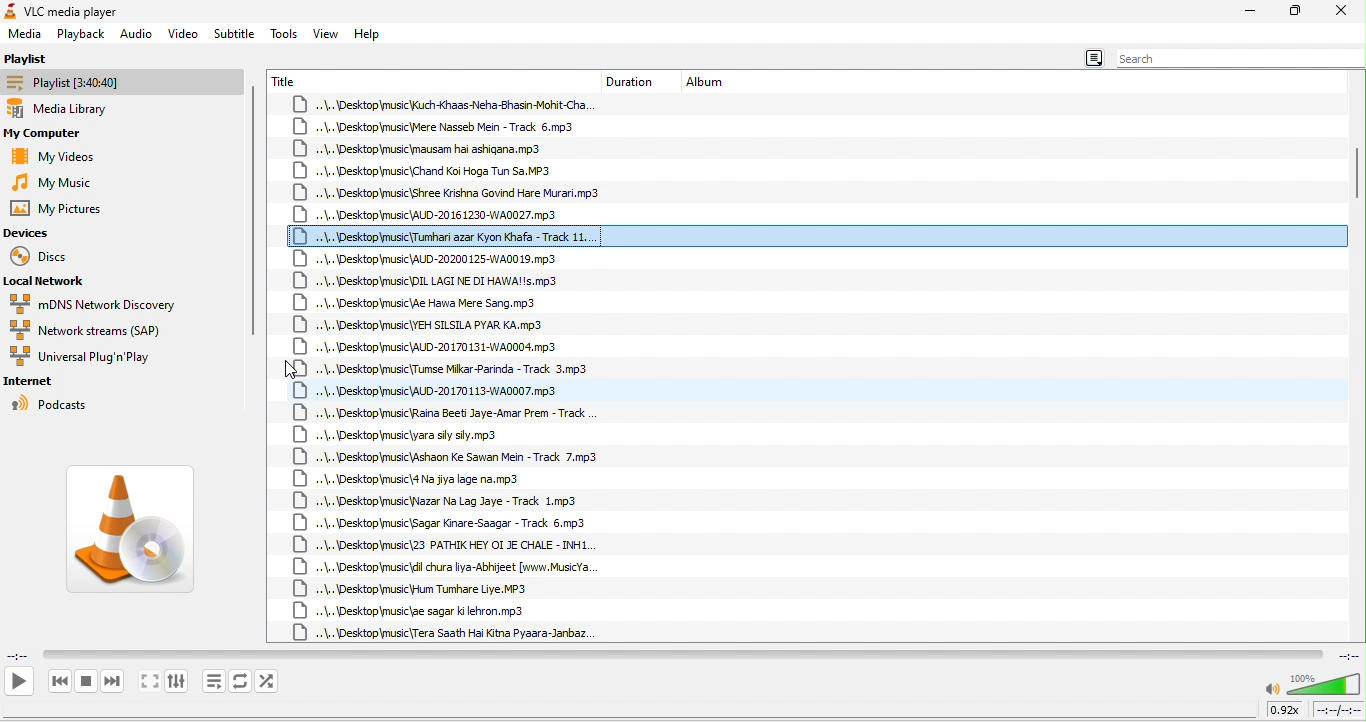 Image resolution: width=1366 pixels, height=722 pixels. What do you see at coordinates (53, 279) in the screenshot?
I see `local network` at bounding box center [53, 279].